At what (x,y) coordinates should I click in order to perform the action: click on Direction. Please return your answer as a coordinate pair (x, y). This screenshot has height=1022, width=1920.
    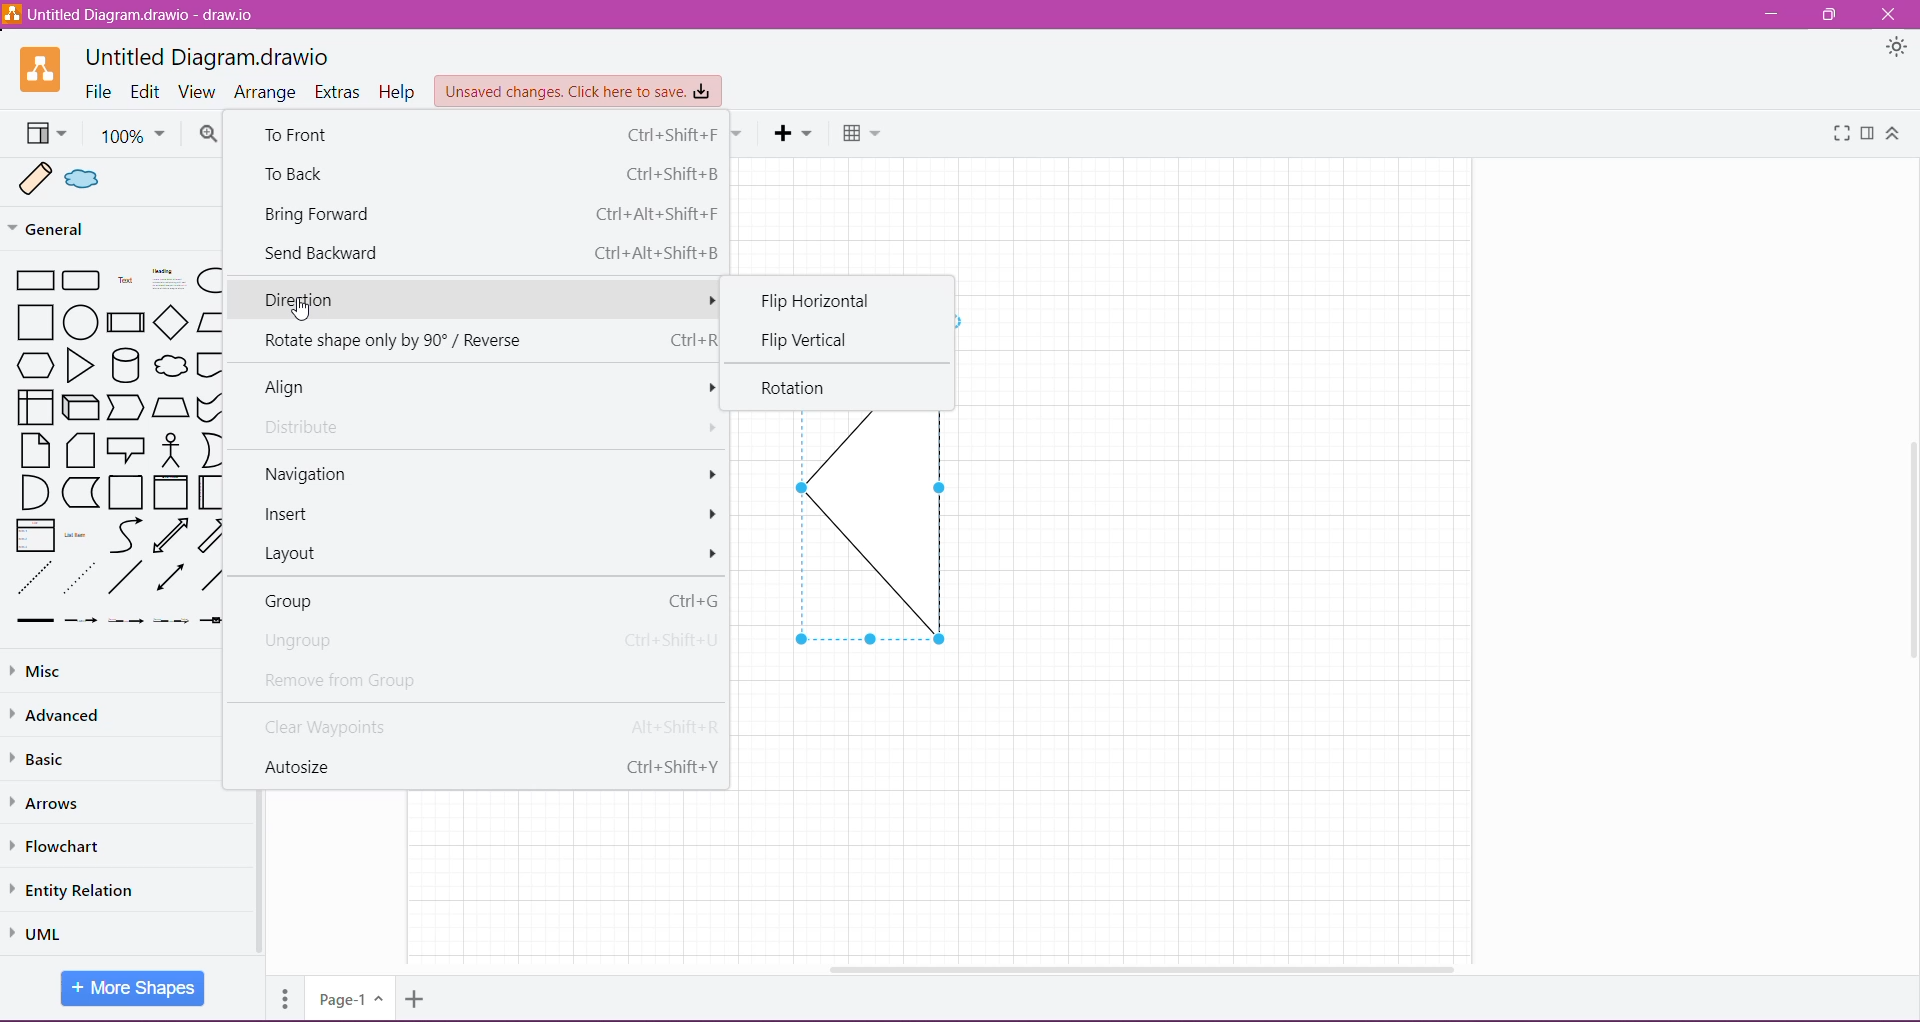
    Looking at the image, I should click on (475, 295).